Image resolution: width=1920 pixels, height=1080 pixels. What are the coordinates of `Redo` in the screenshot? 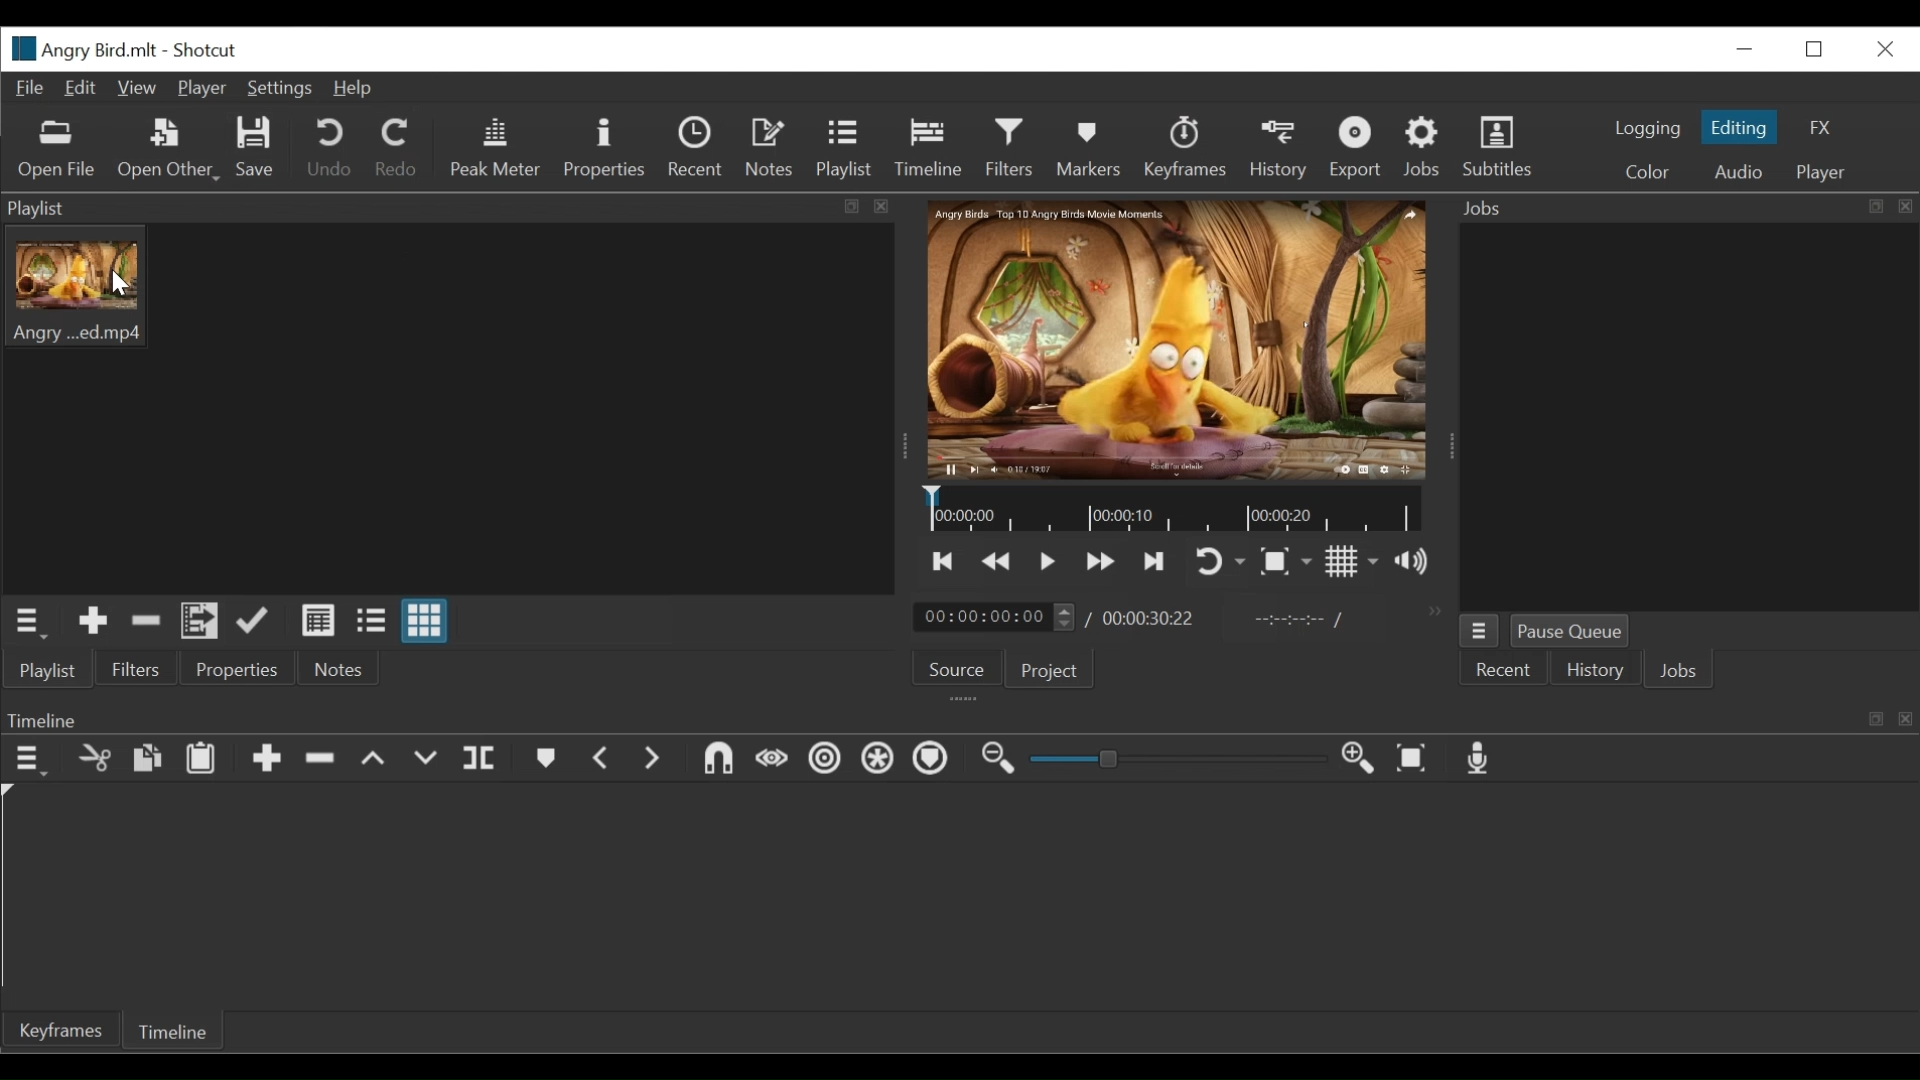 It's located at (398, 147).